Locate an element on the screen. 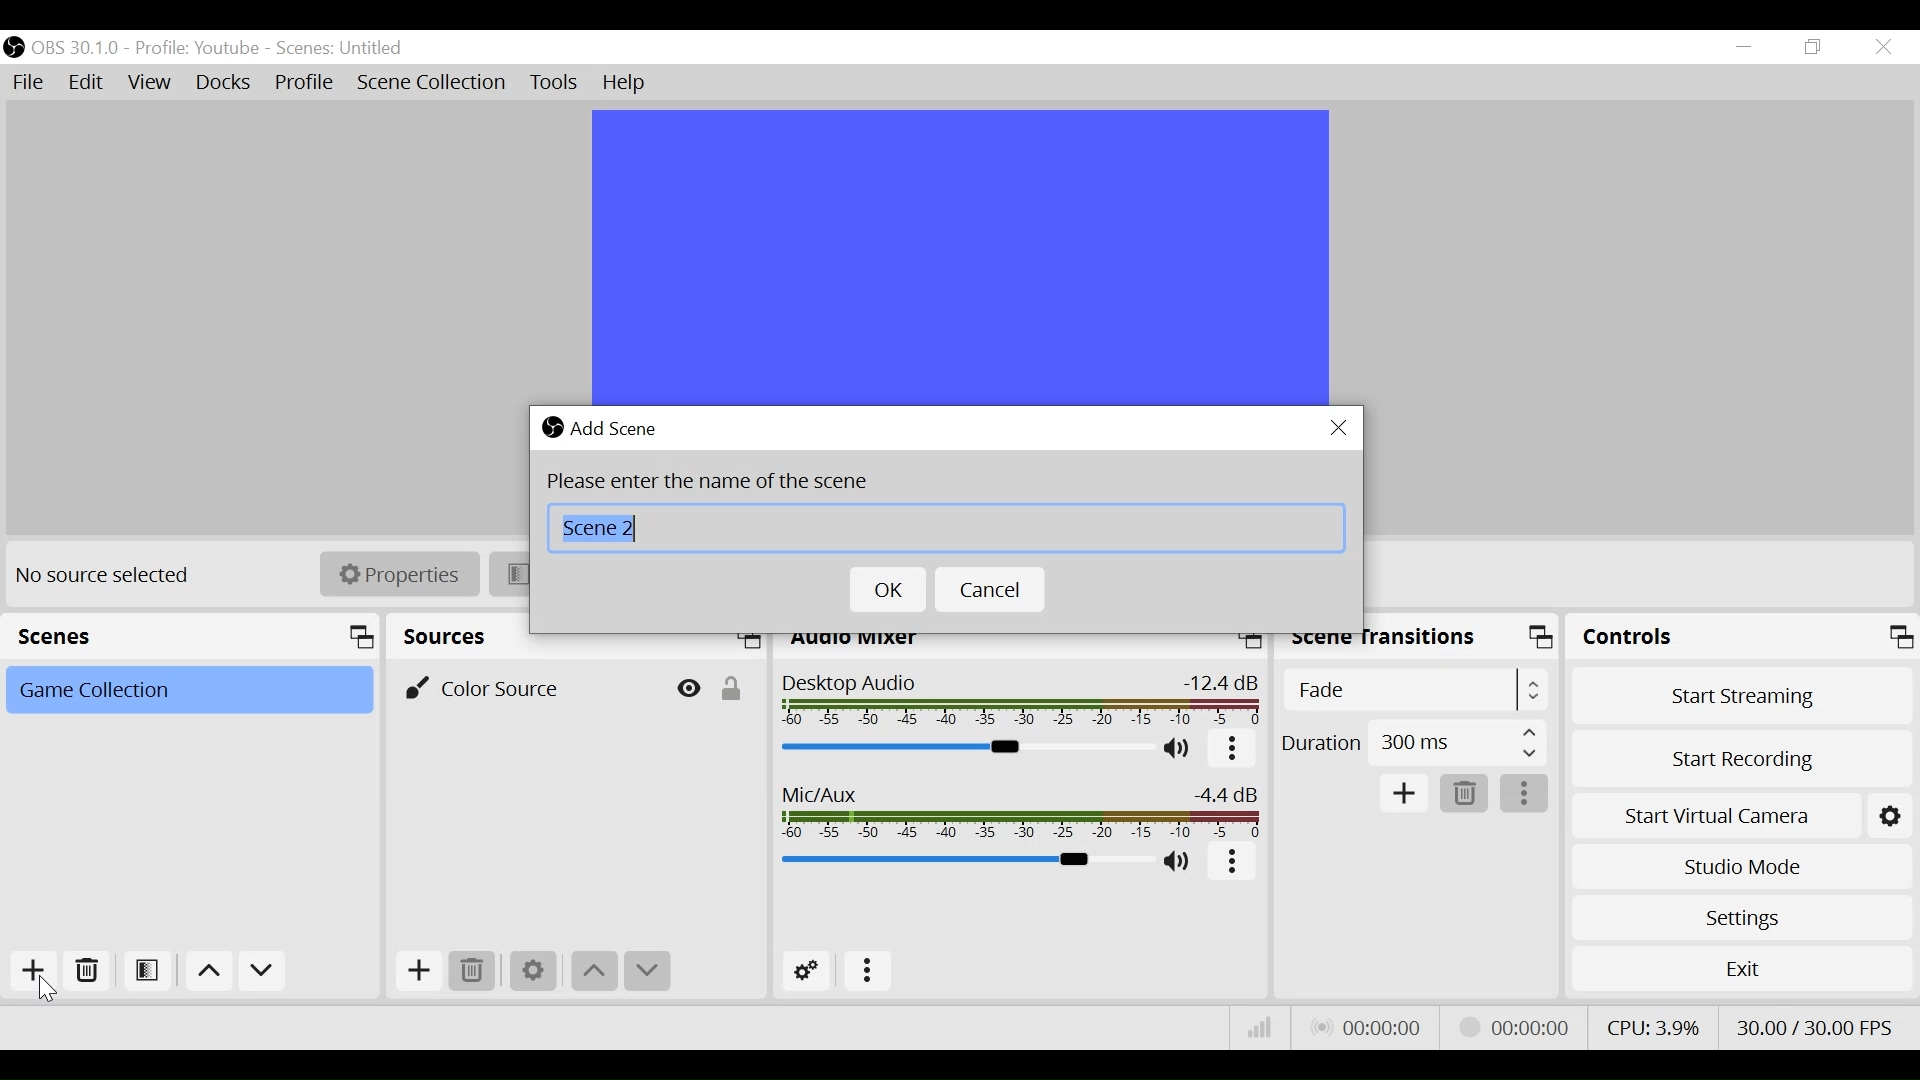 The height and width of the screenshot is (1080, 1920). OBS Studio Desktop icon is located at coordinates (550, 427).